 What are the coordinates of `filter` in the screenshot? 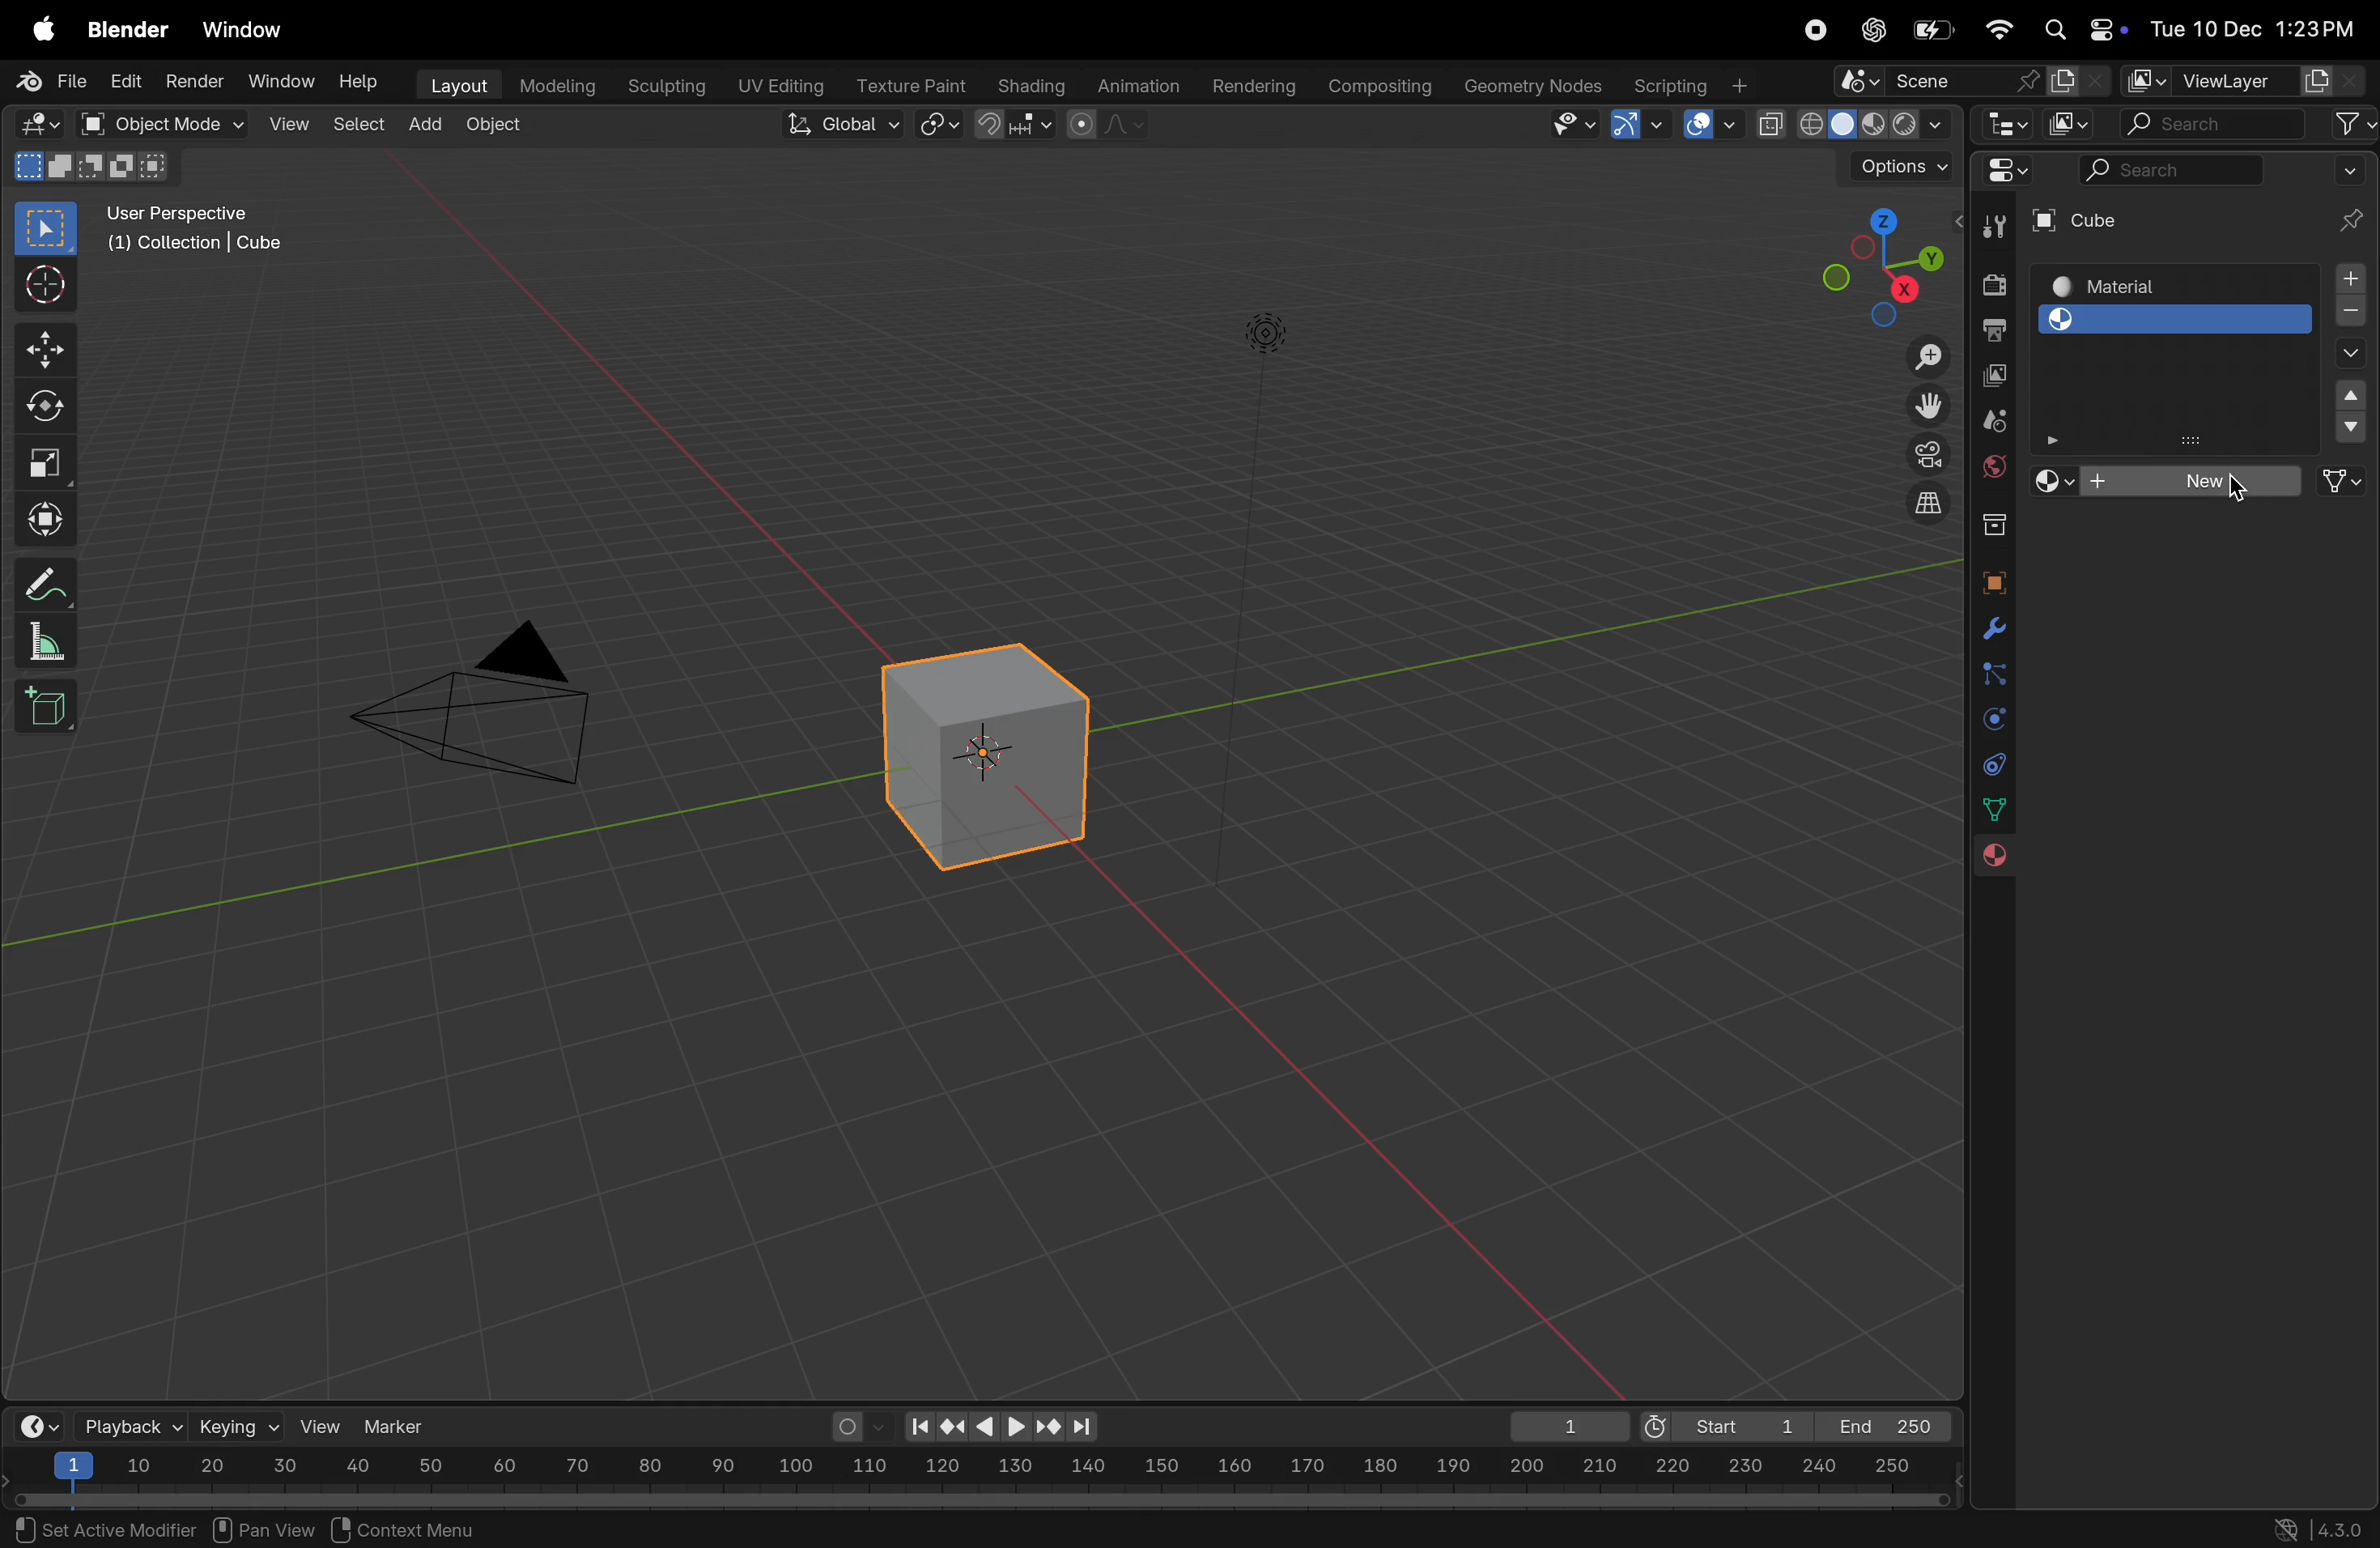 It's located at (2353, 123).